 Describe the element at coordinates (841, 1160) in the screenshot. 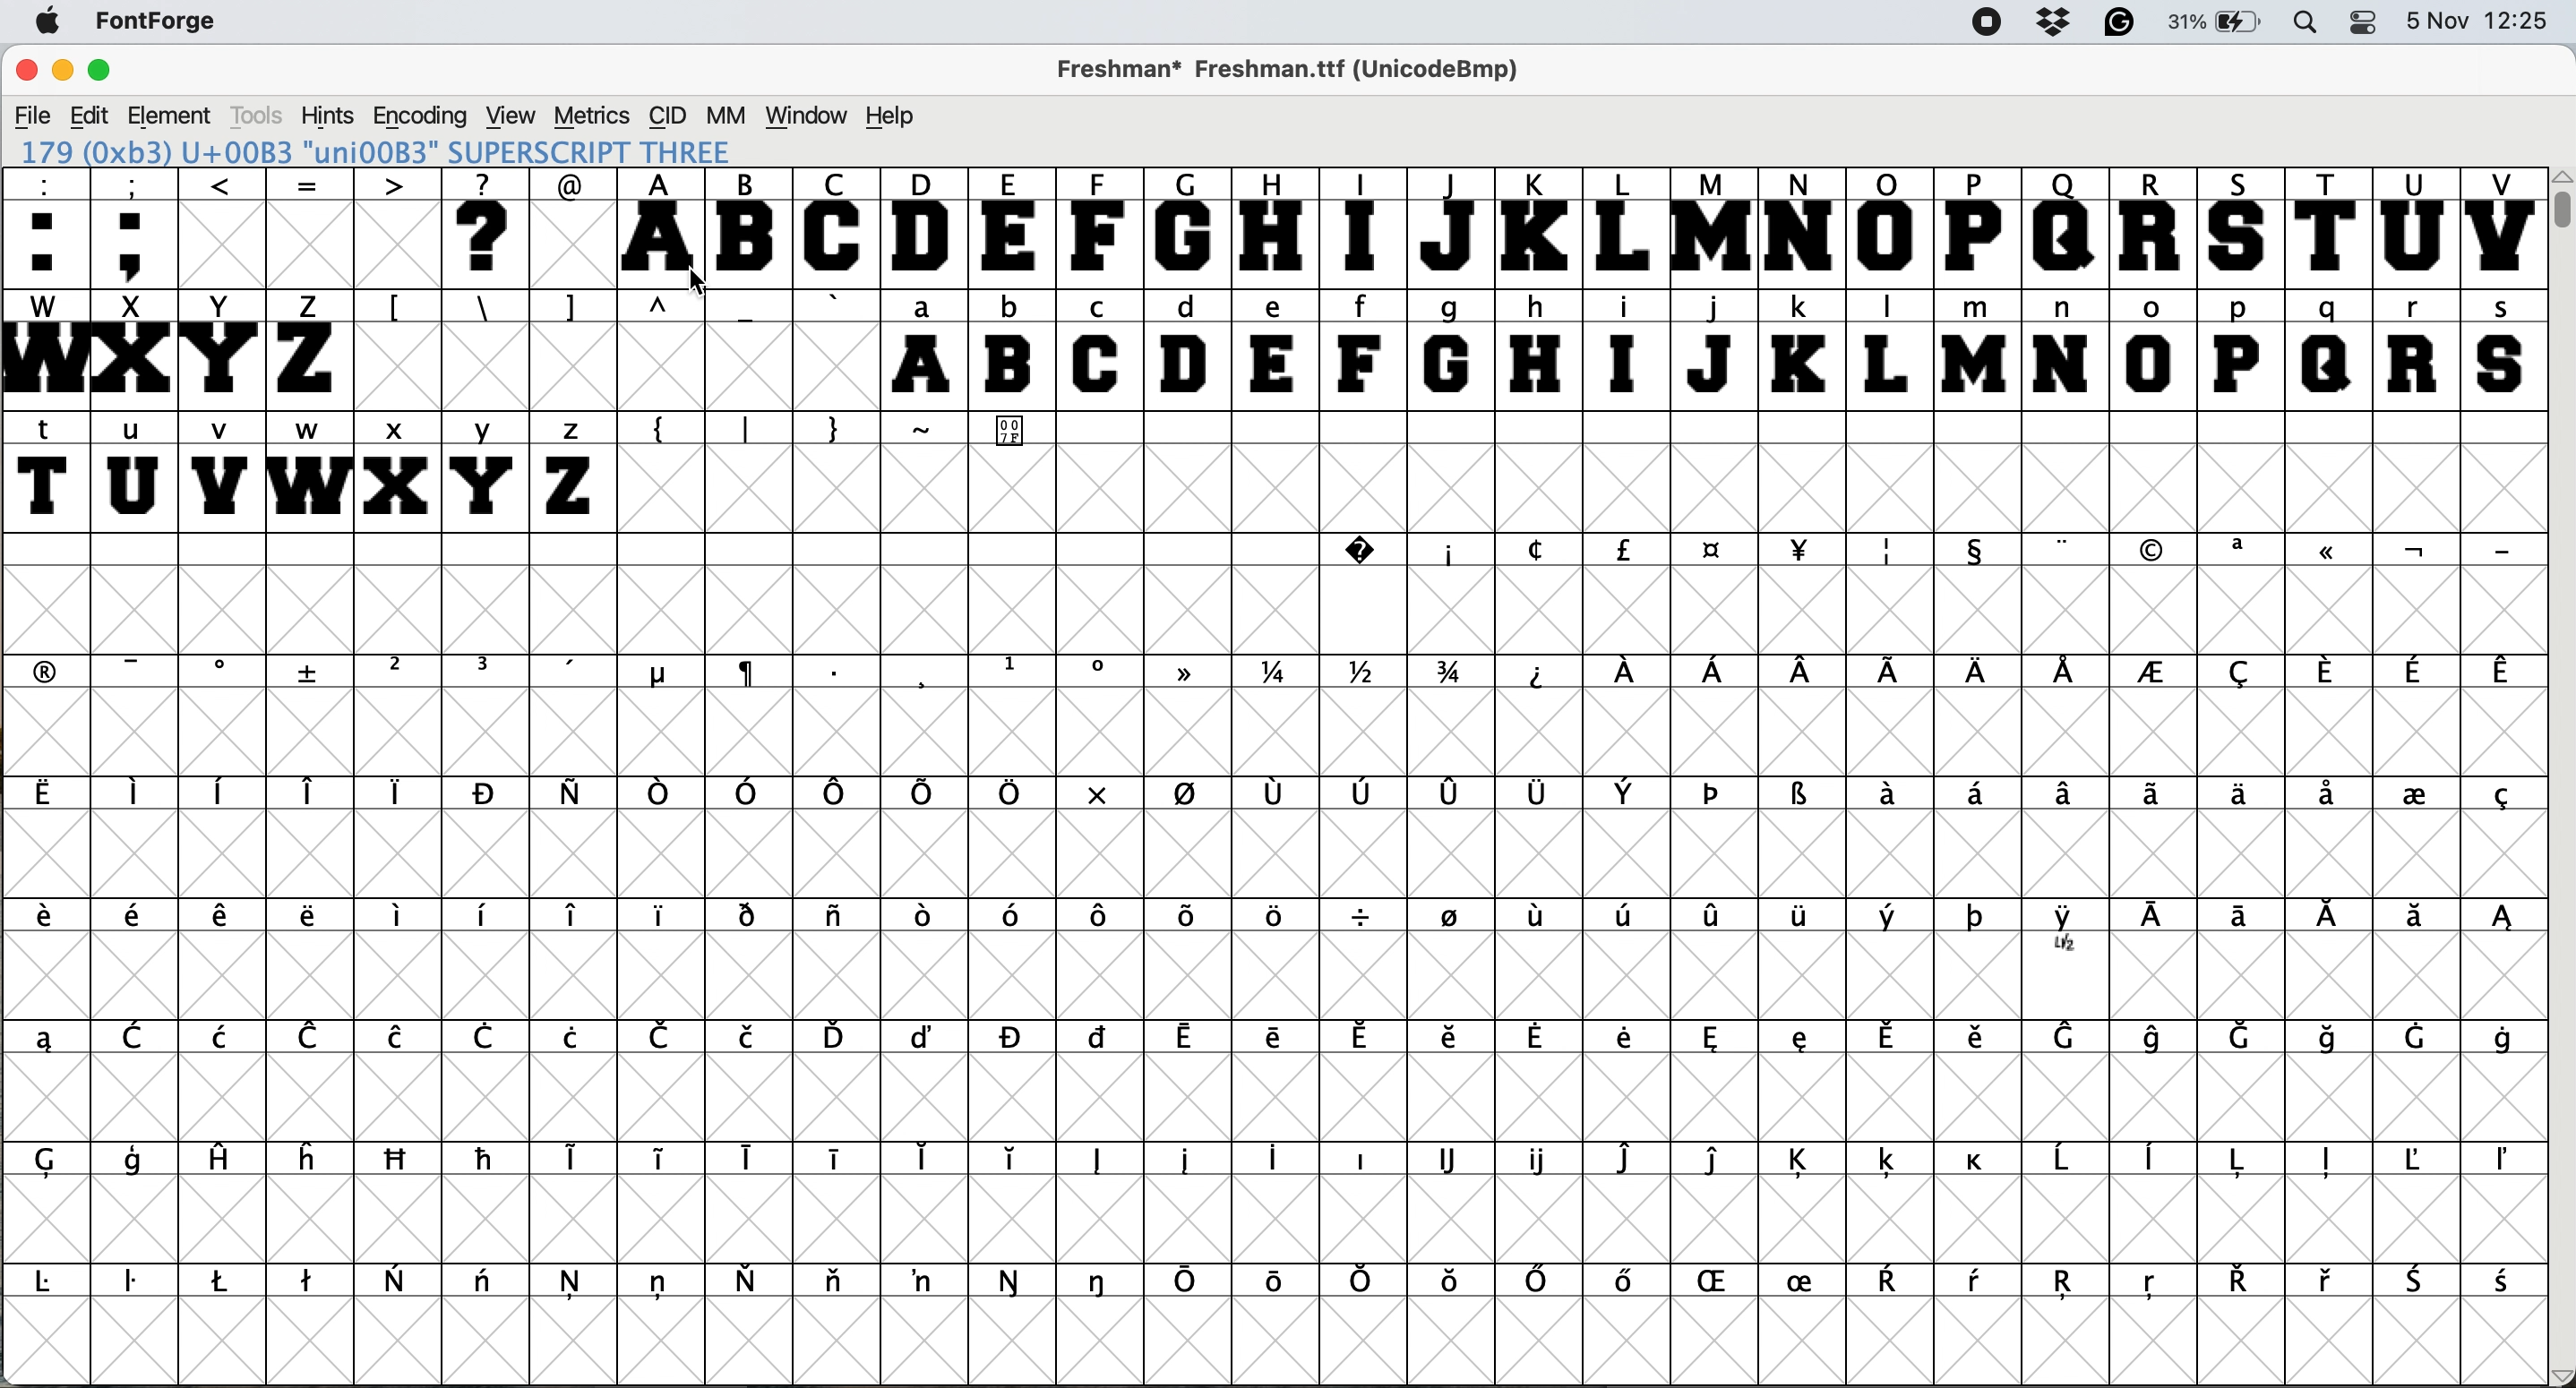

I see `symbol` at that location.